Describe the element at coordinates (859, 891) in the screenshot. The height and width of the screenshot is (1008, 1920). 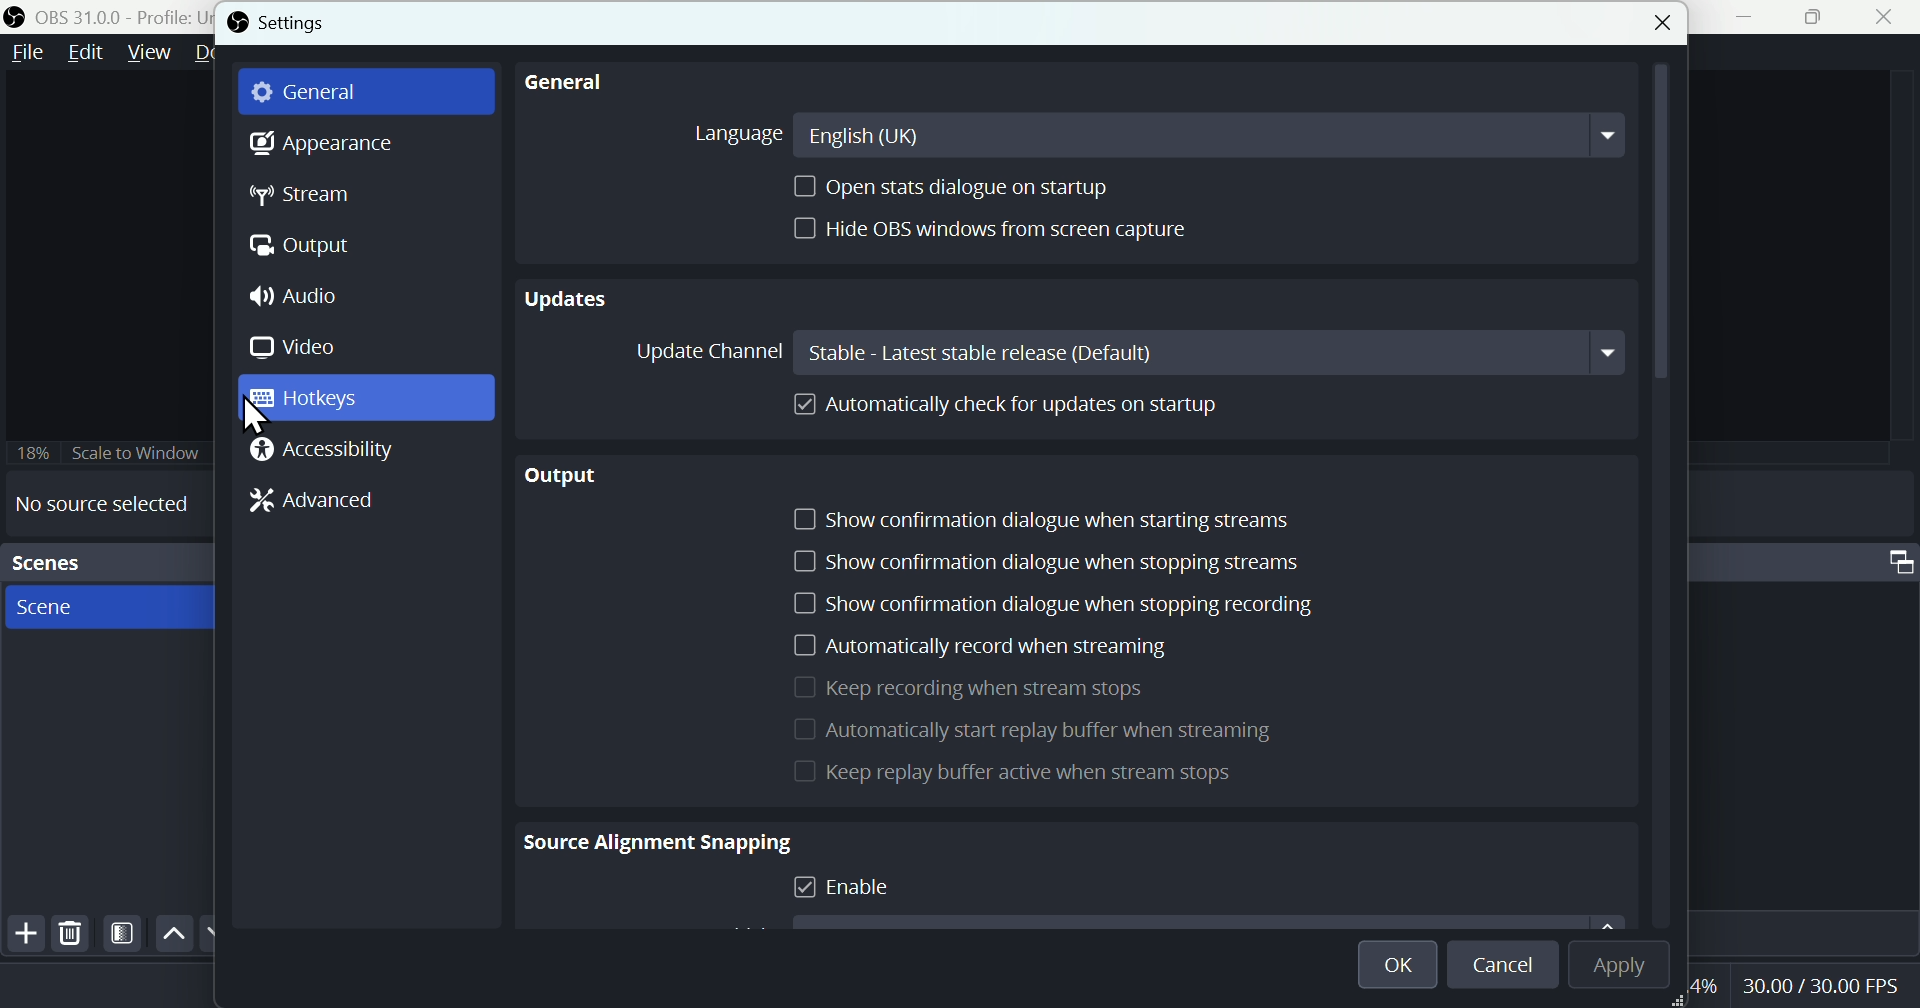
I see `Enable` at that location.